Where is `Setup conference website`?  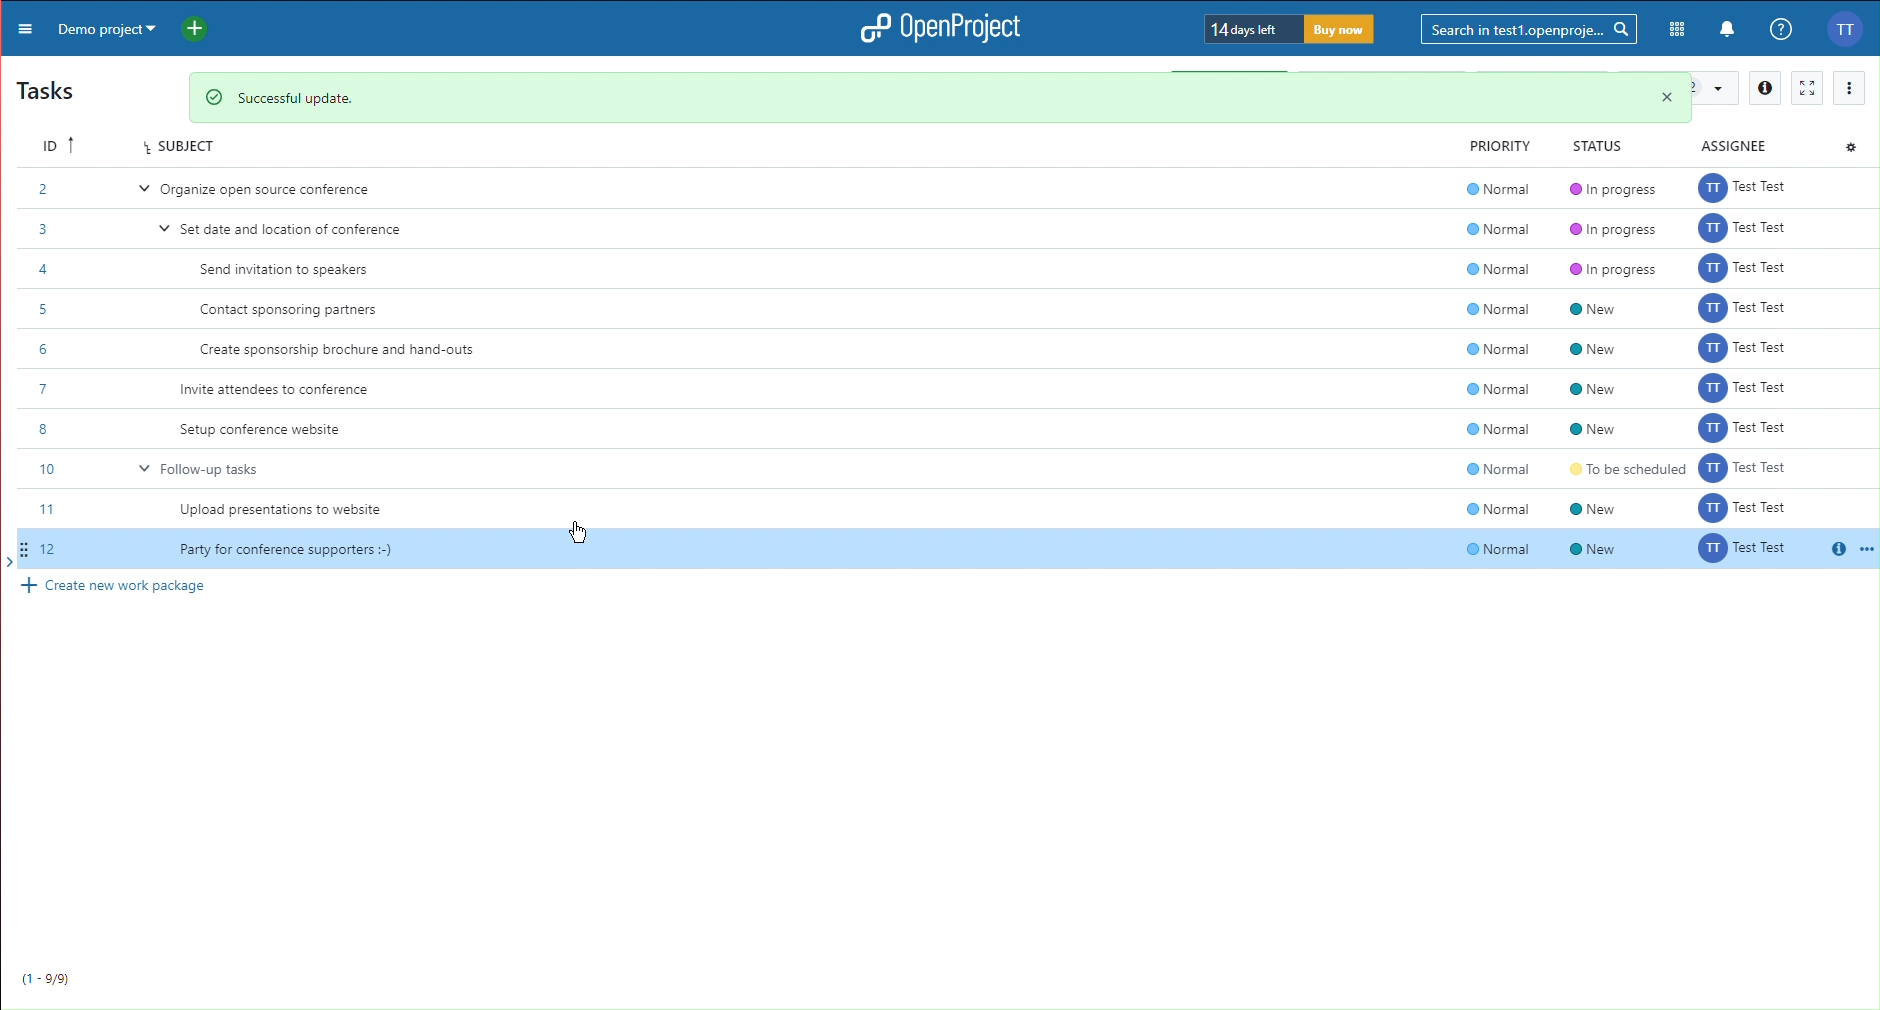
Setup conference website is located at coordinates (271, 426).